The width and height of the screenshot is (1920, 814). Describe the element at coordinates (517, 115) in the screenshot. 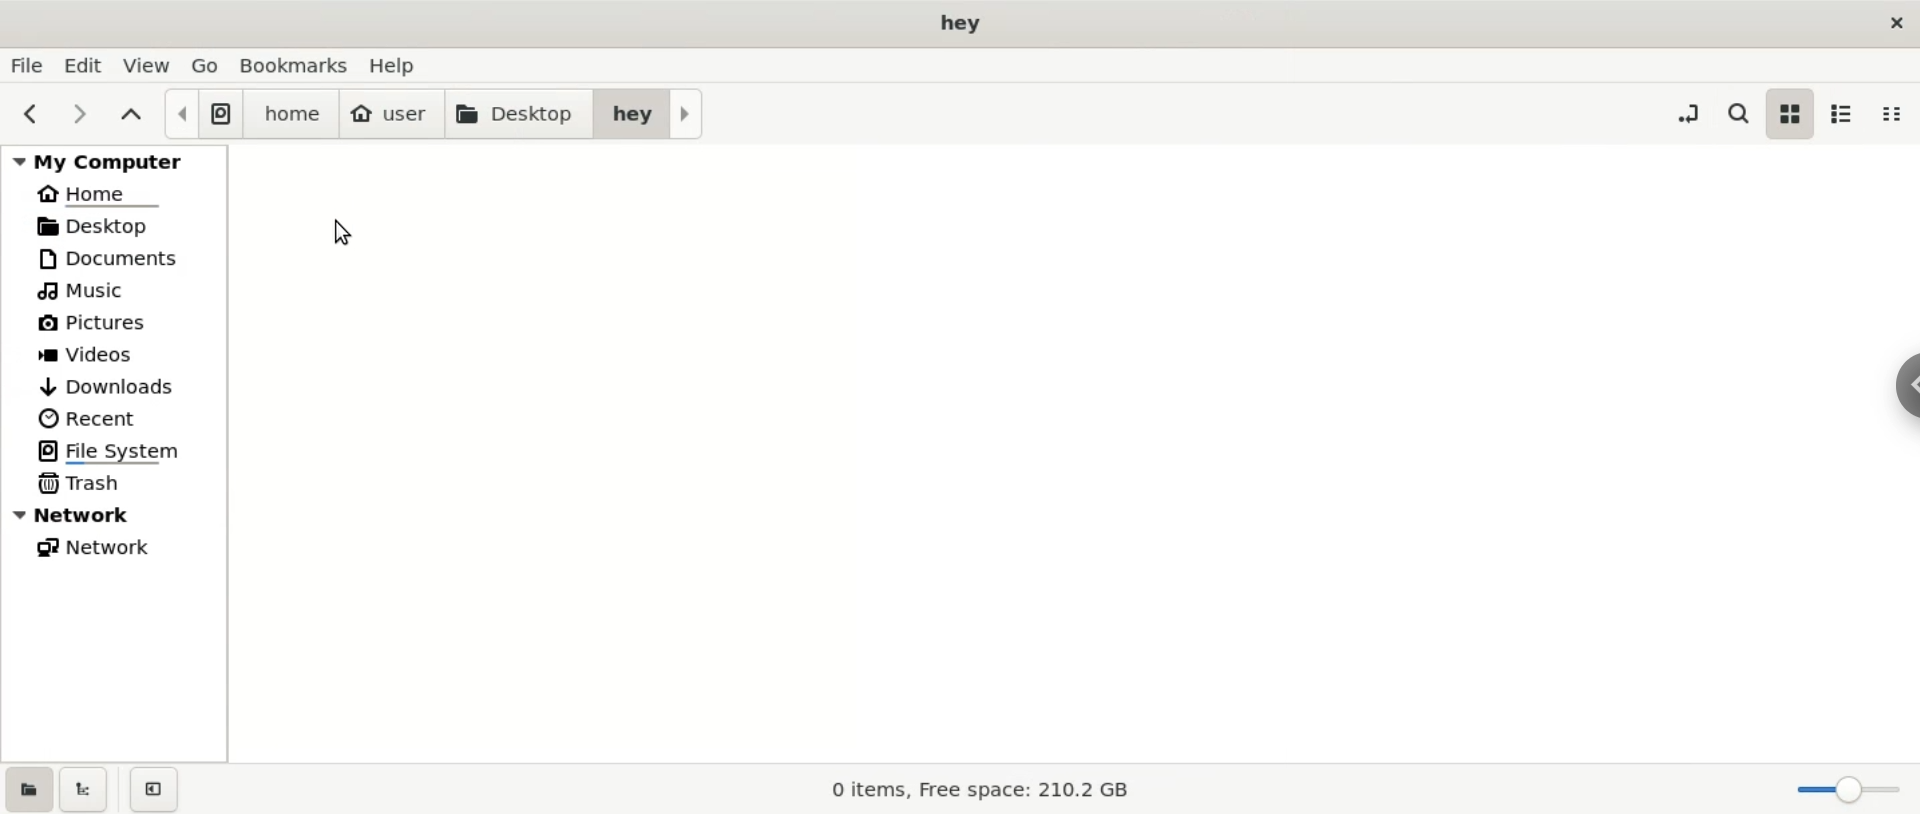

I see `desktop` at that location.